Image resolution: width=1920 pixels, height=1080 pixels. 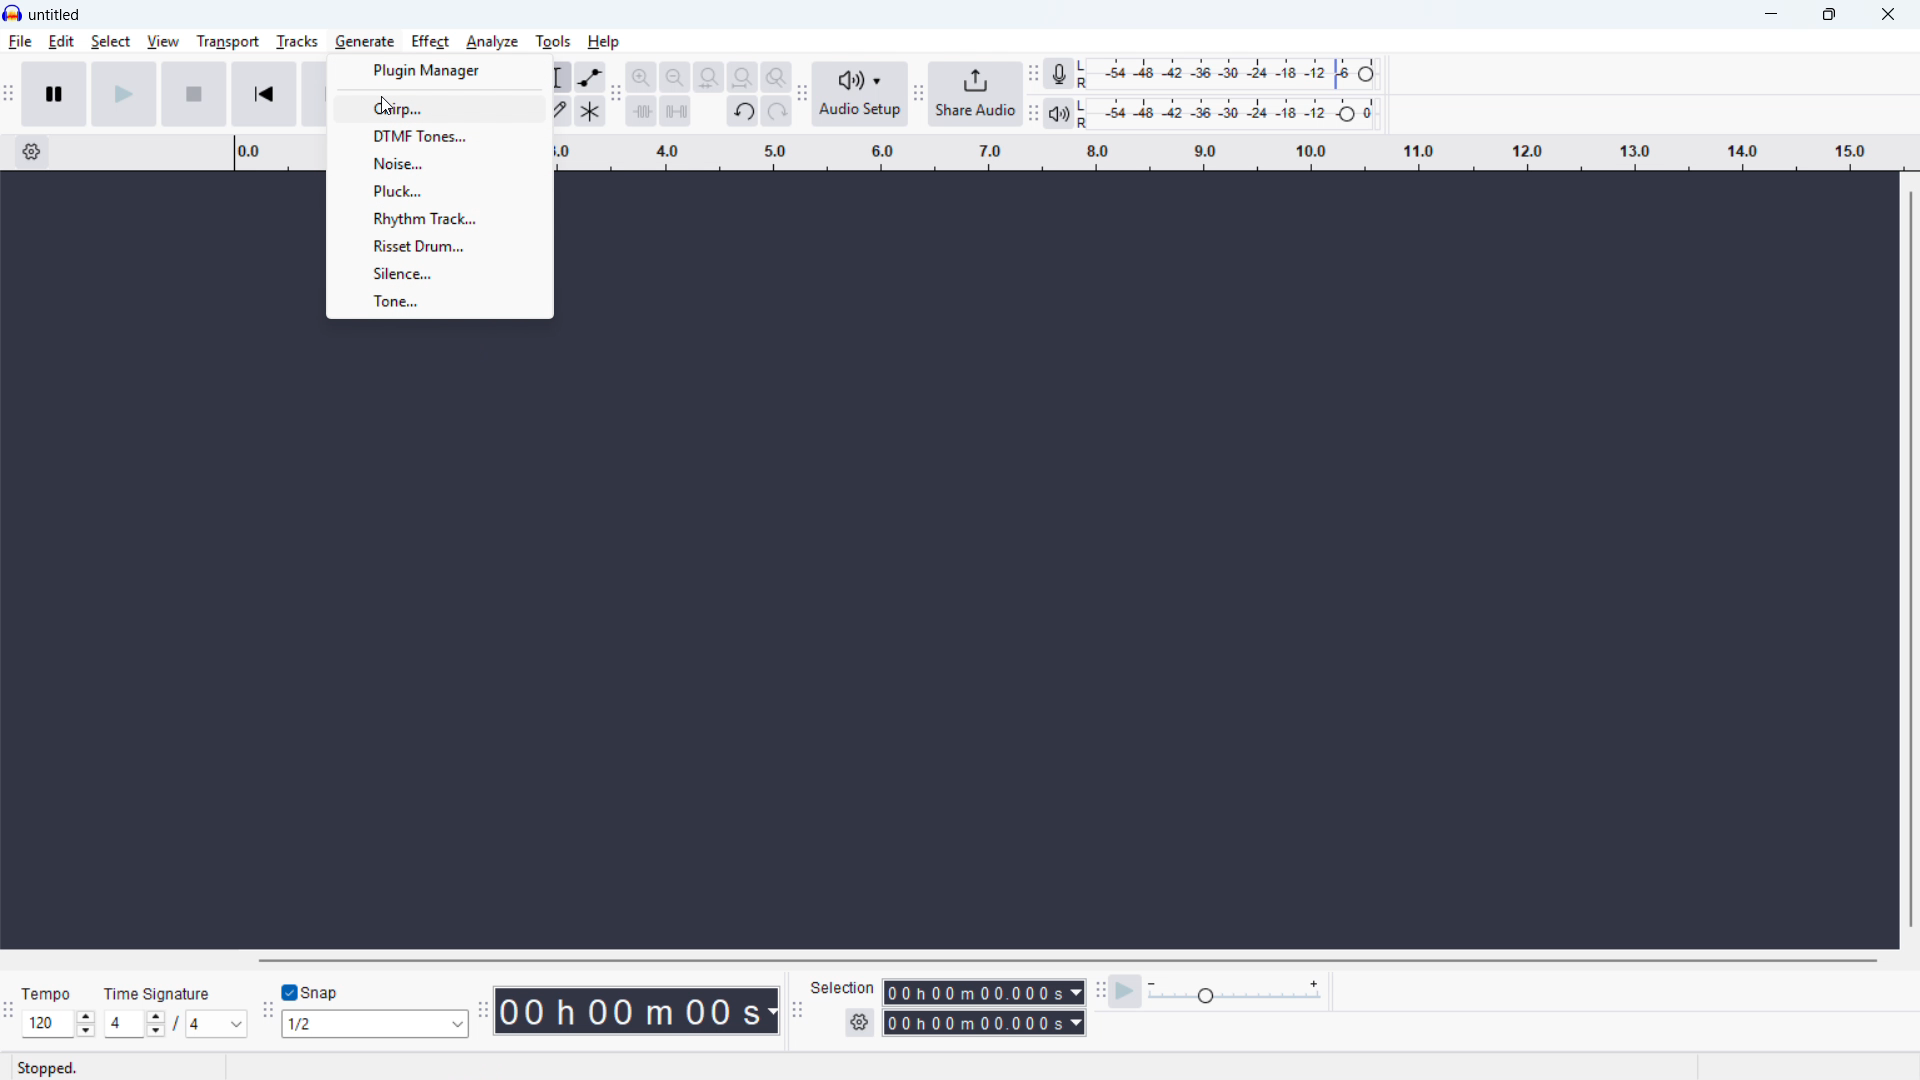 I want to click on select , so click(x=110, y=41).